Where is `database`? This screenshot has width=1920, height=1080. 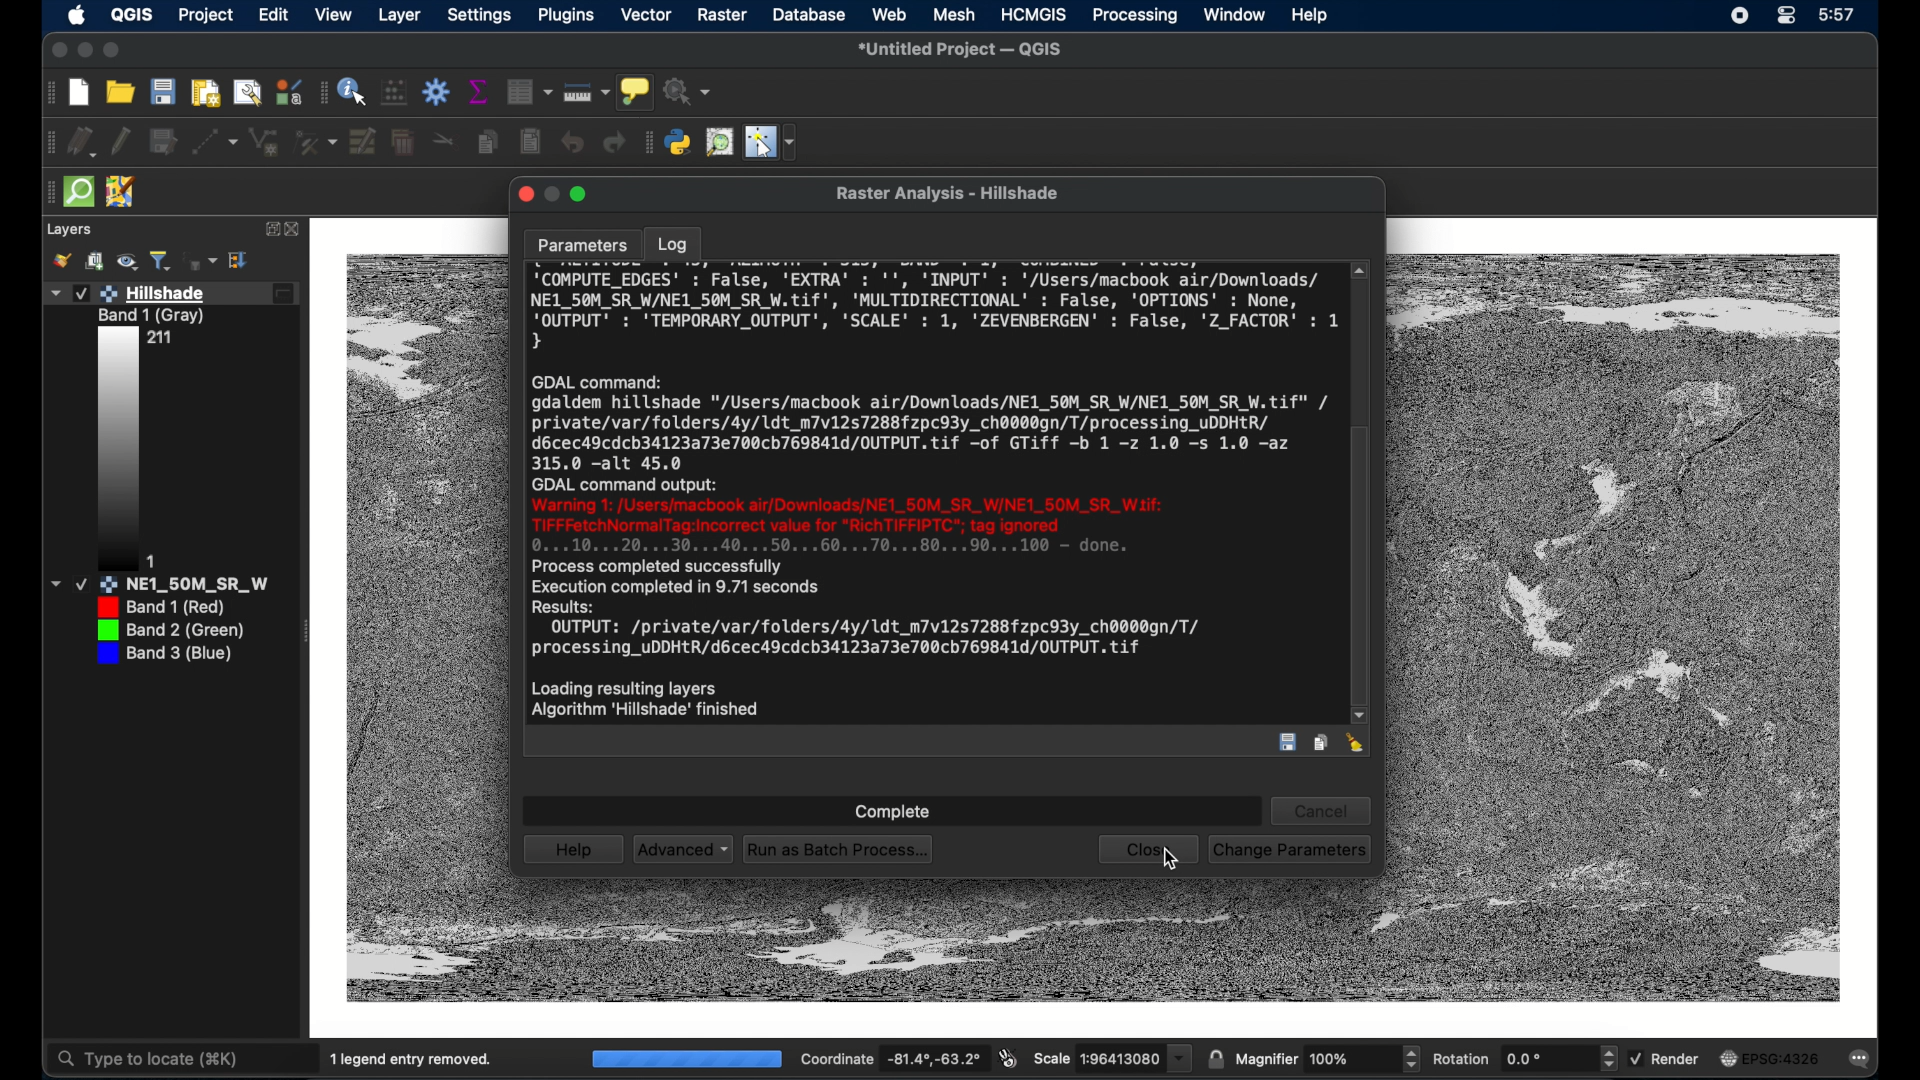
database is located at coordinates (807, 15).